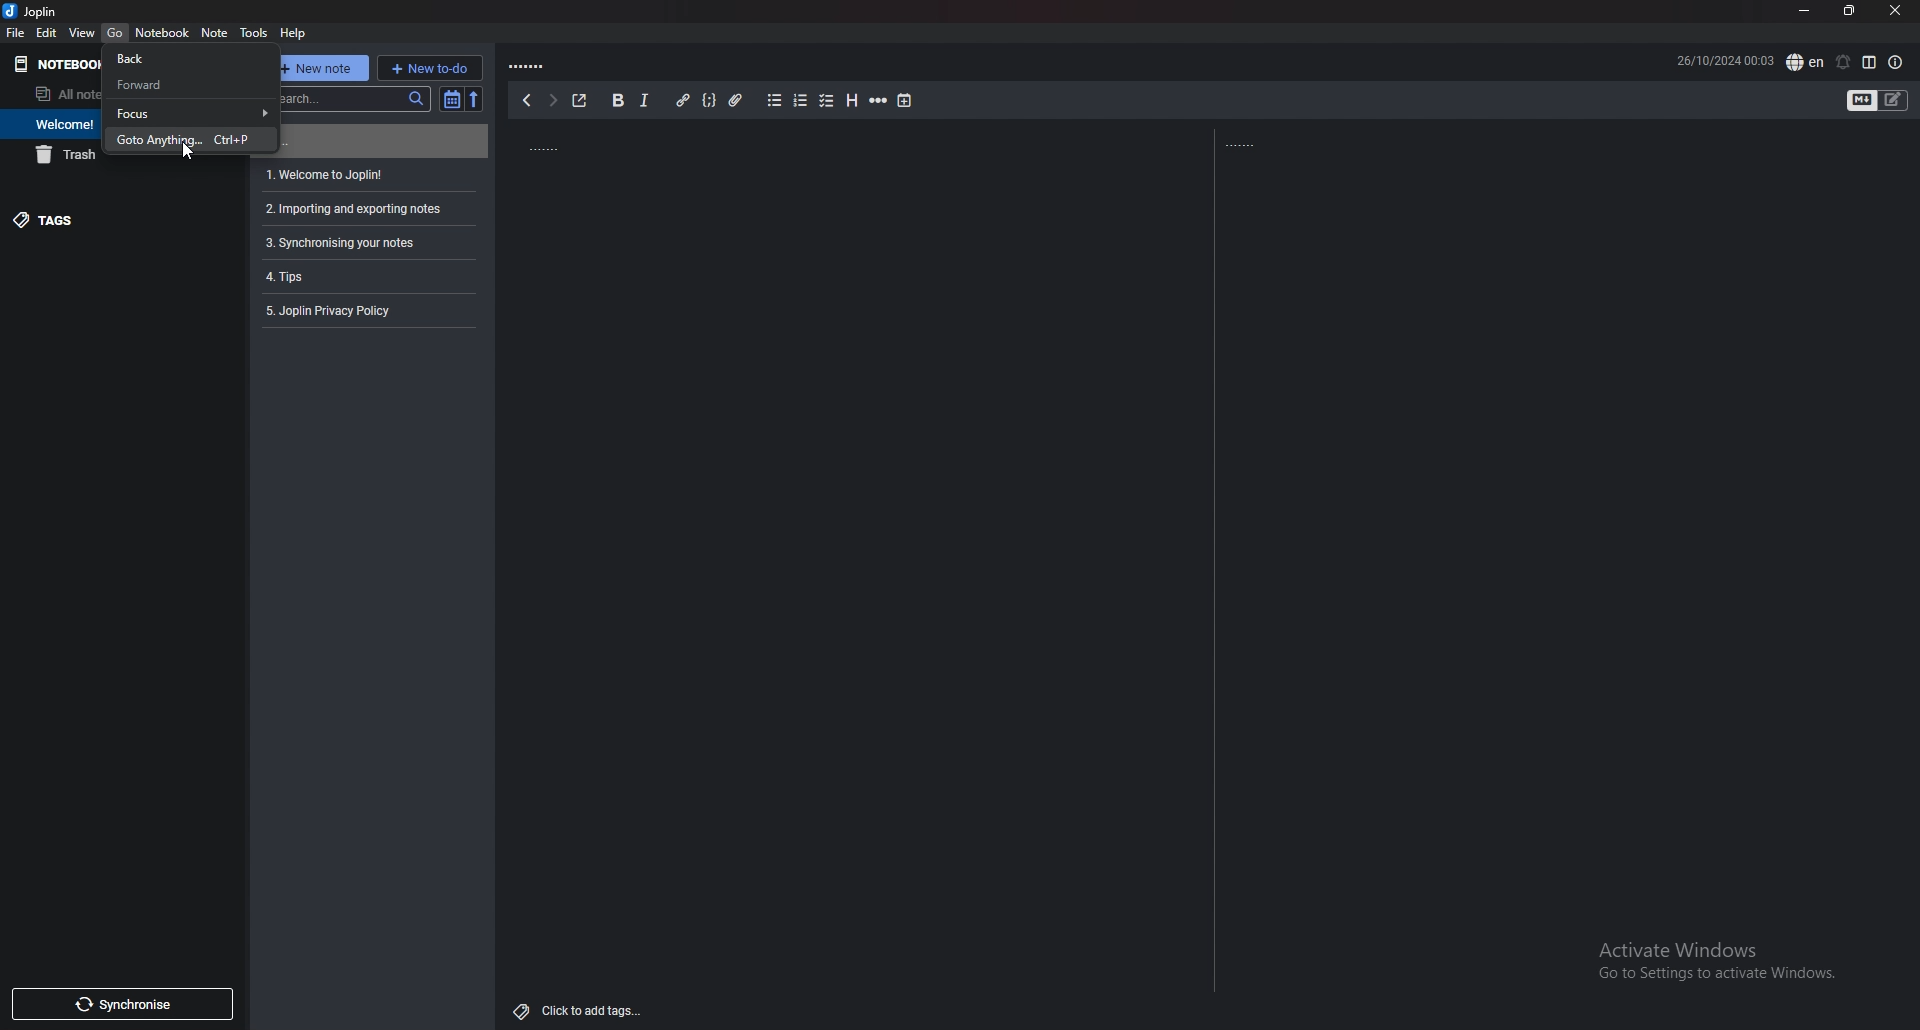 The height and width of the screenshot is (1030, 1920). I want to click on notebook, so click(163, 32).